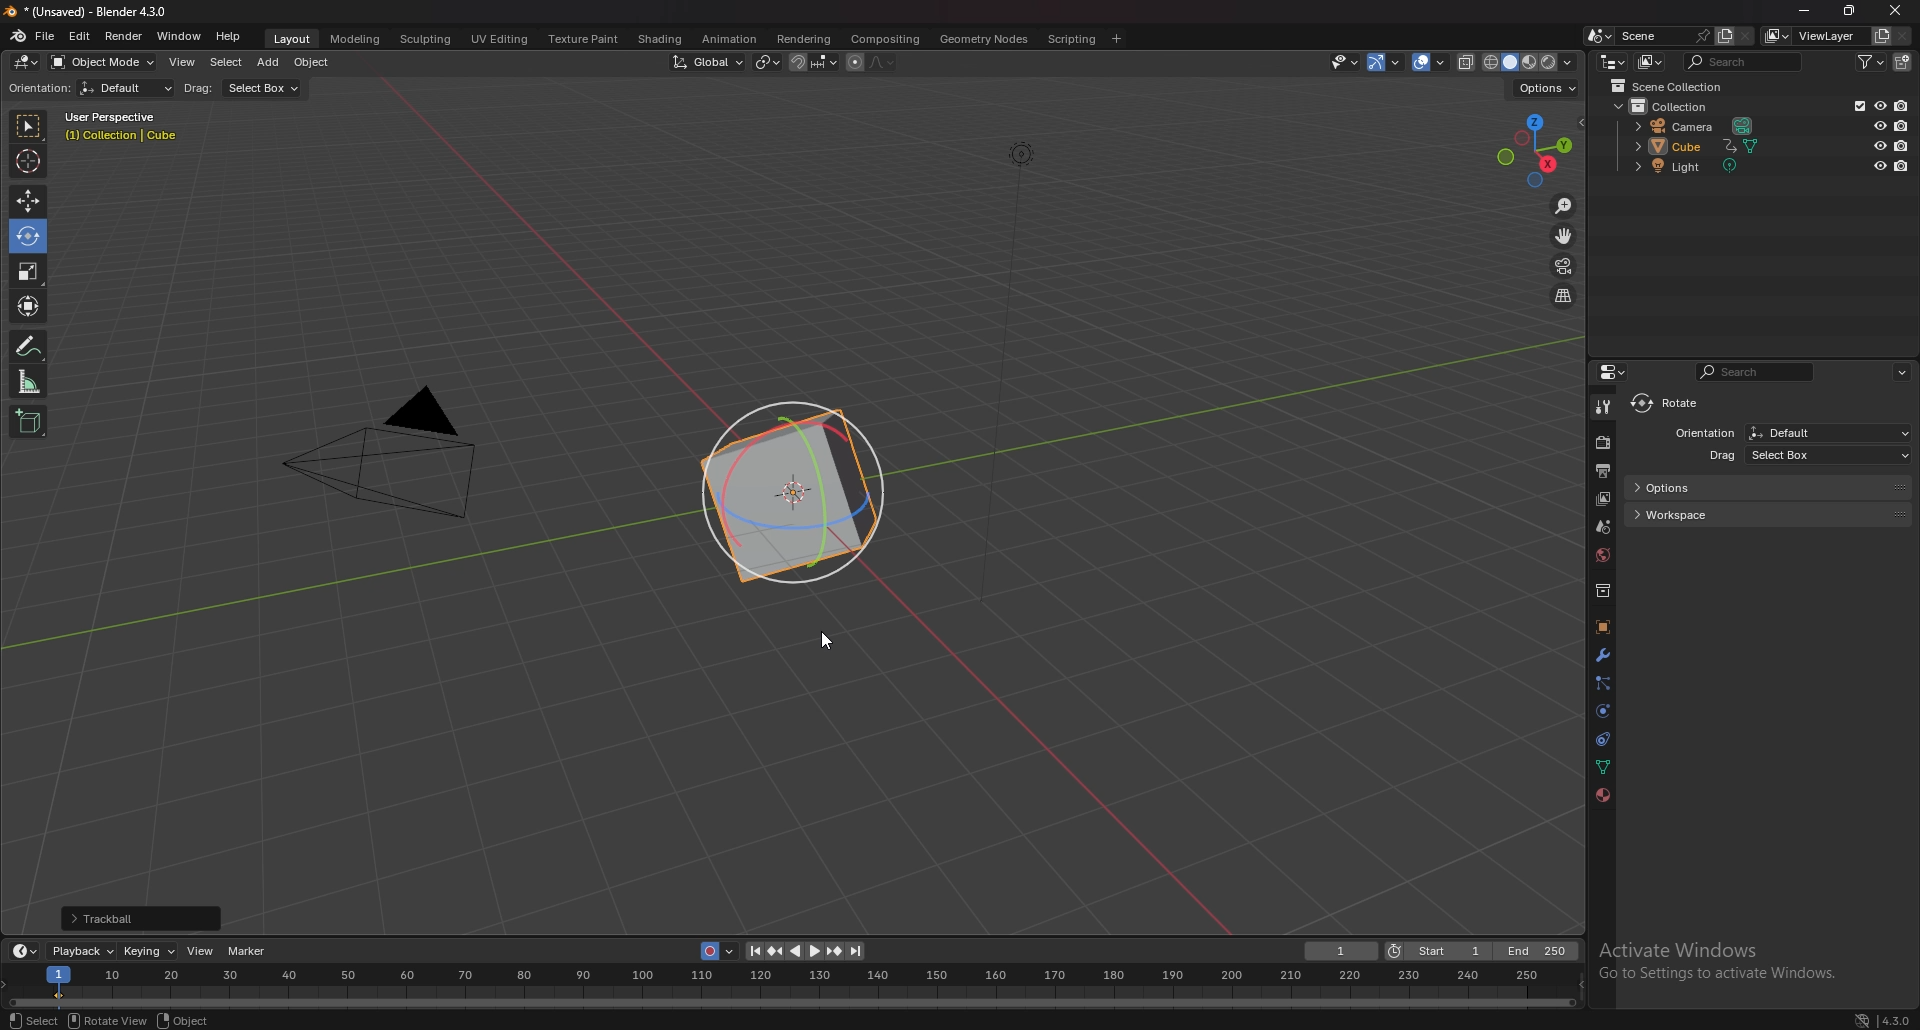  I want to click on toggle xray, so click(1467, 62).